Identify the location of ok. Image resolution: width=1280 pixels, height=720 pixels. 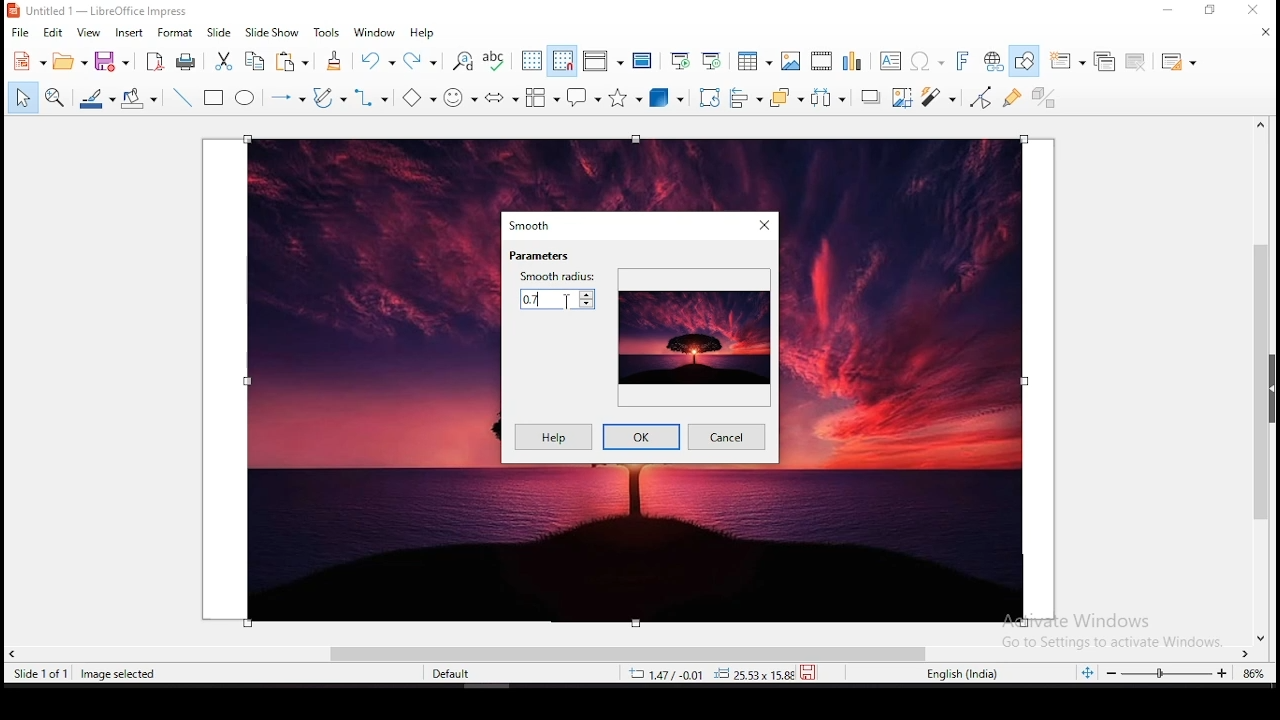
(640, 437).